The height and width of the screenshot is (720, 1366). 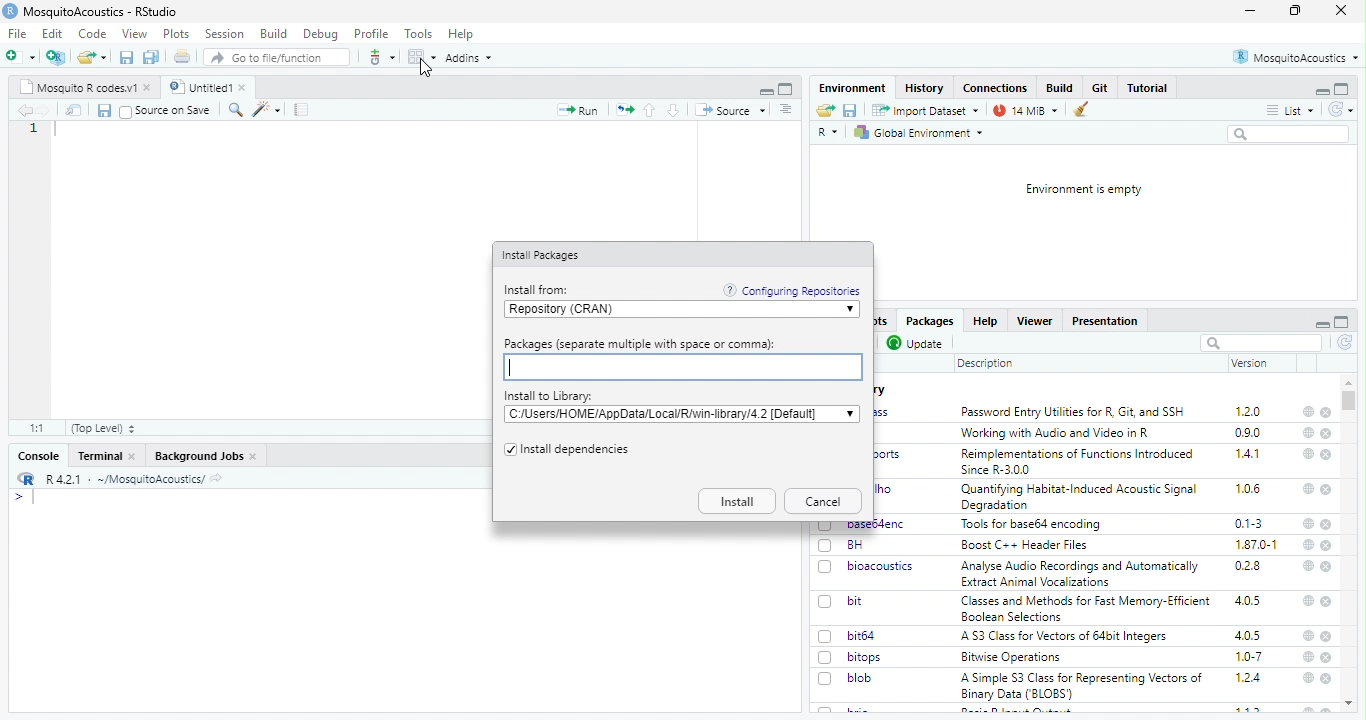 I want to click on Analyse Audio Recordings and Automatically
Extract Animal Vocalizations, so click(x=1082, y=573).